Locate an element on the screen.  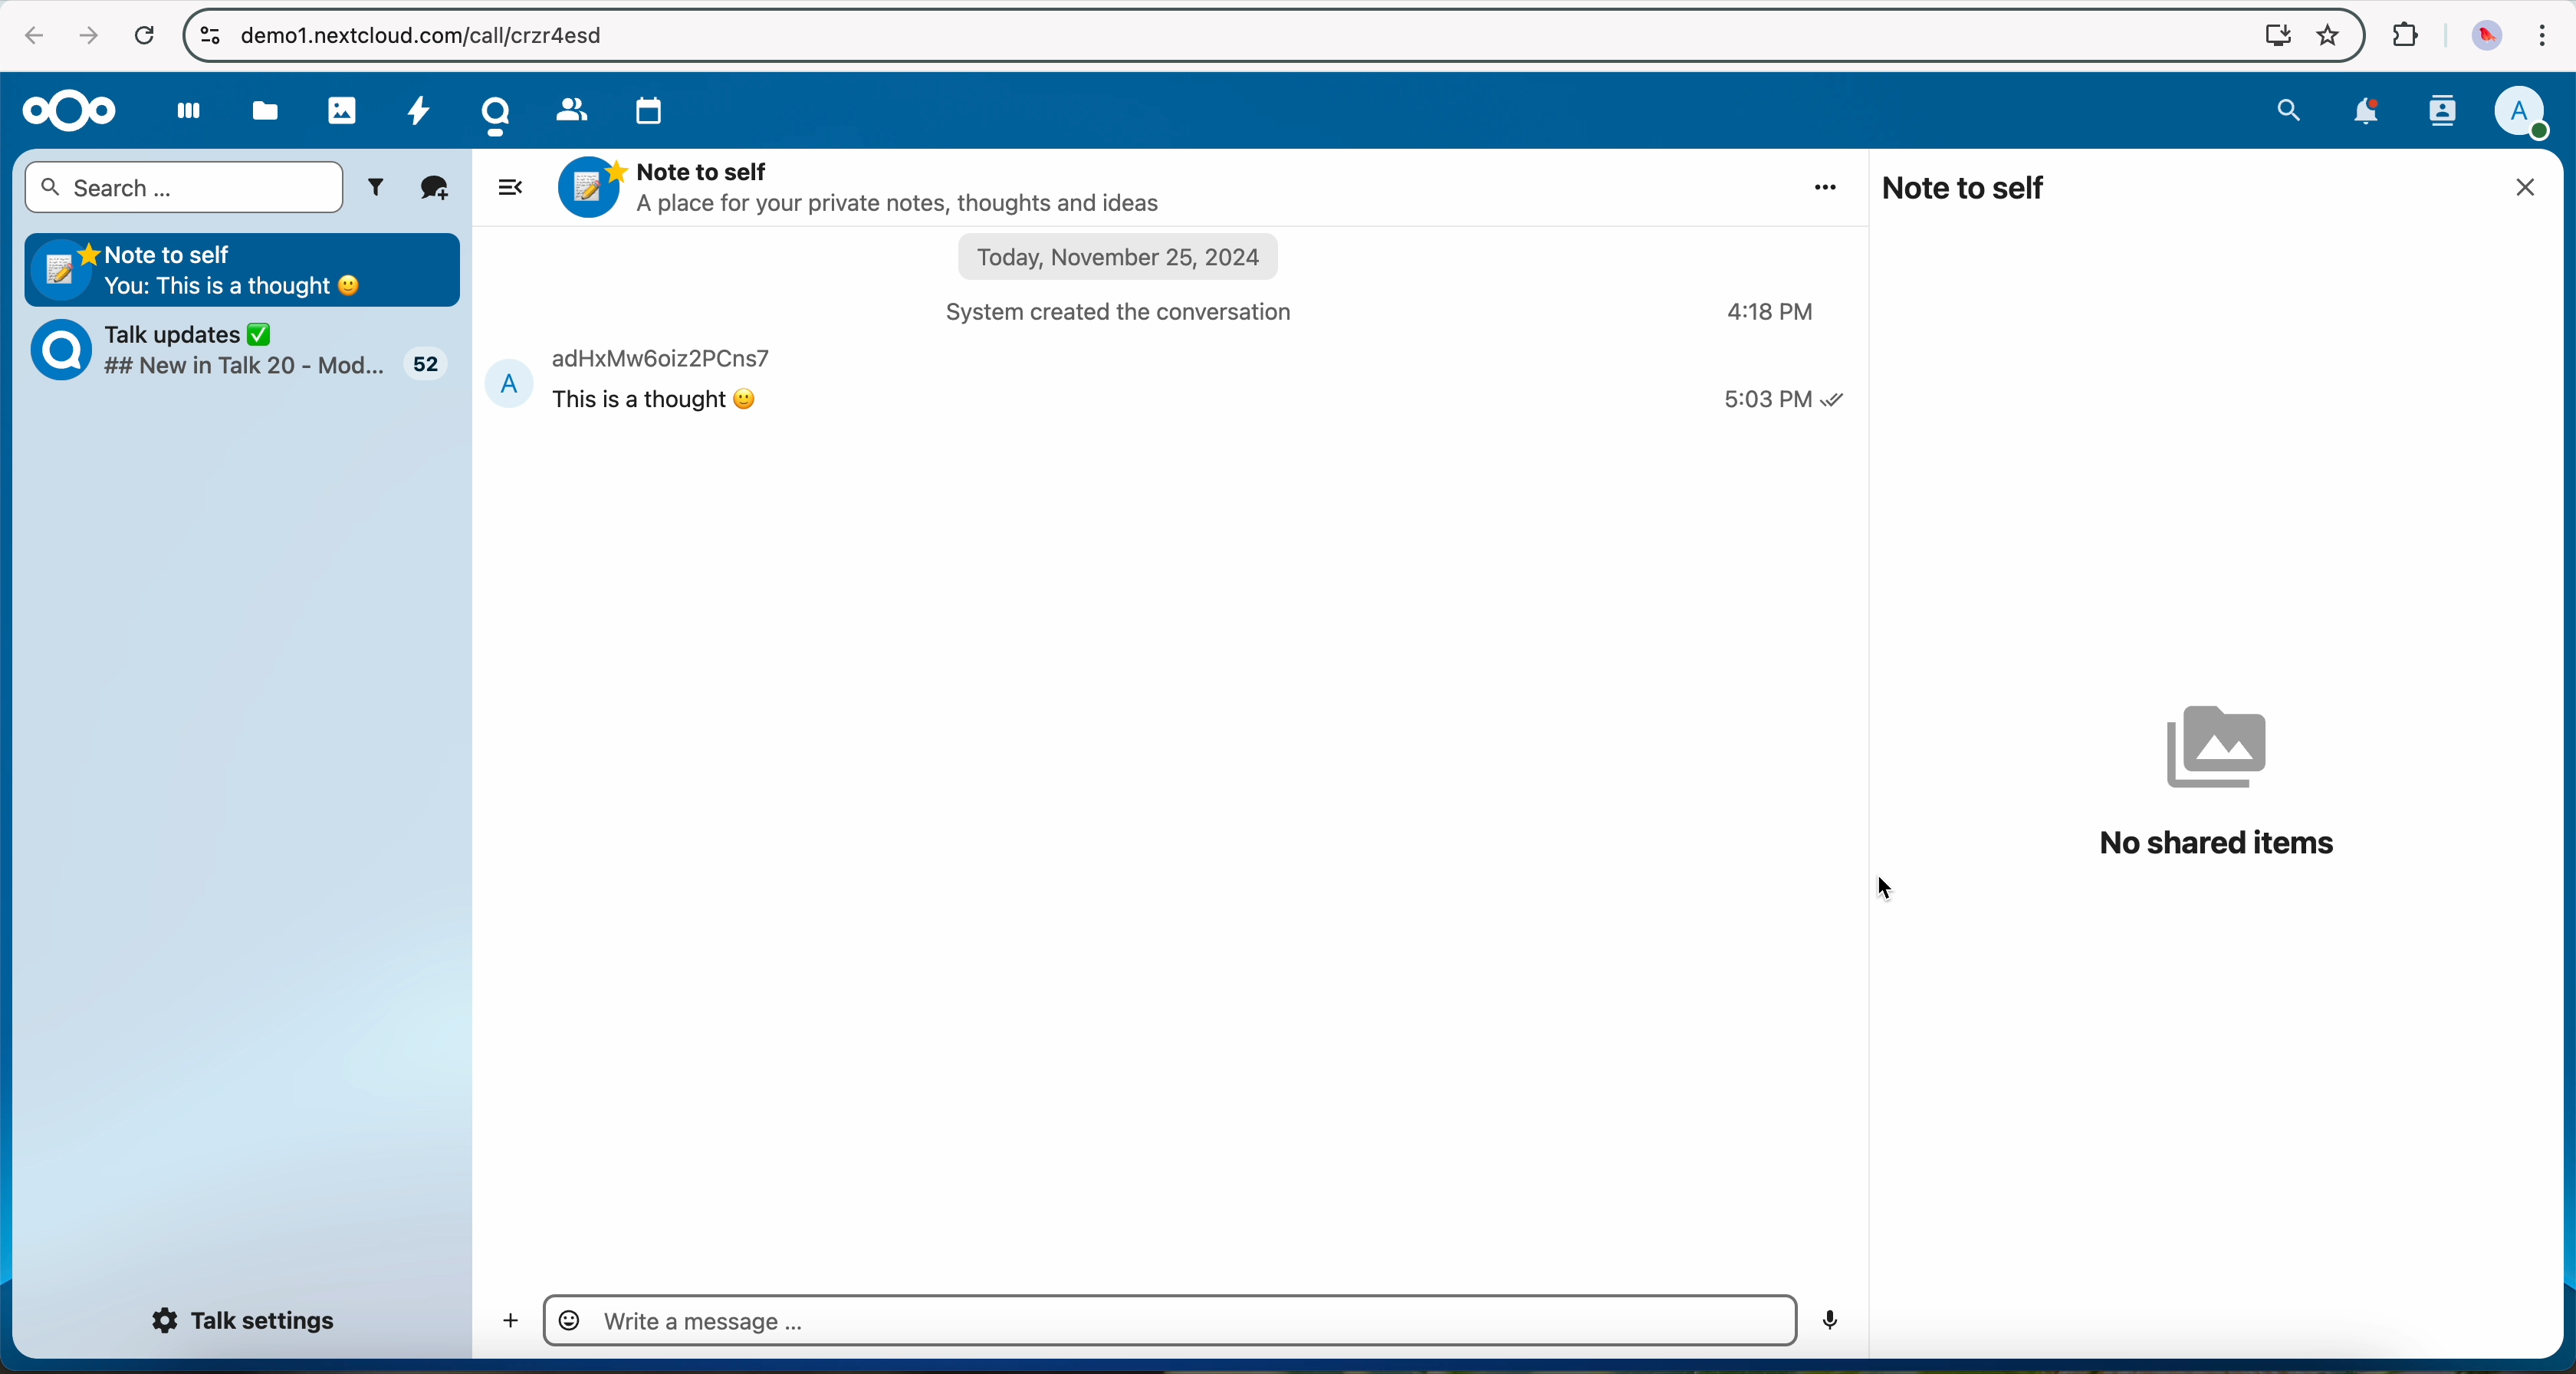
notifications is located at coordinates (2371, 115).